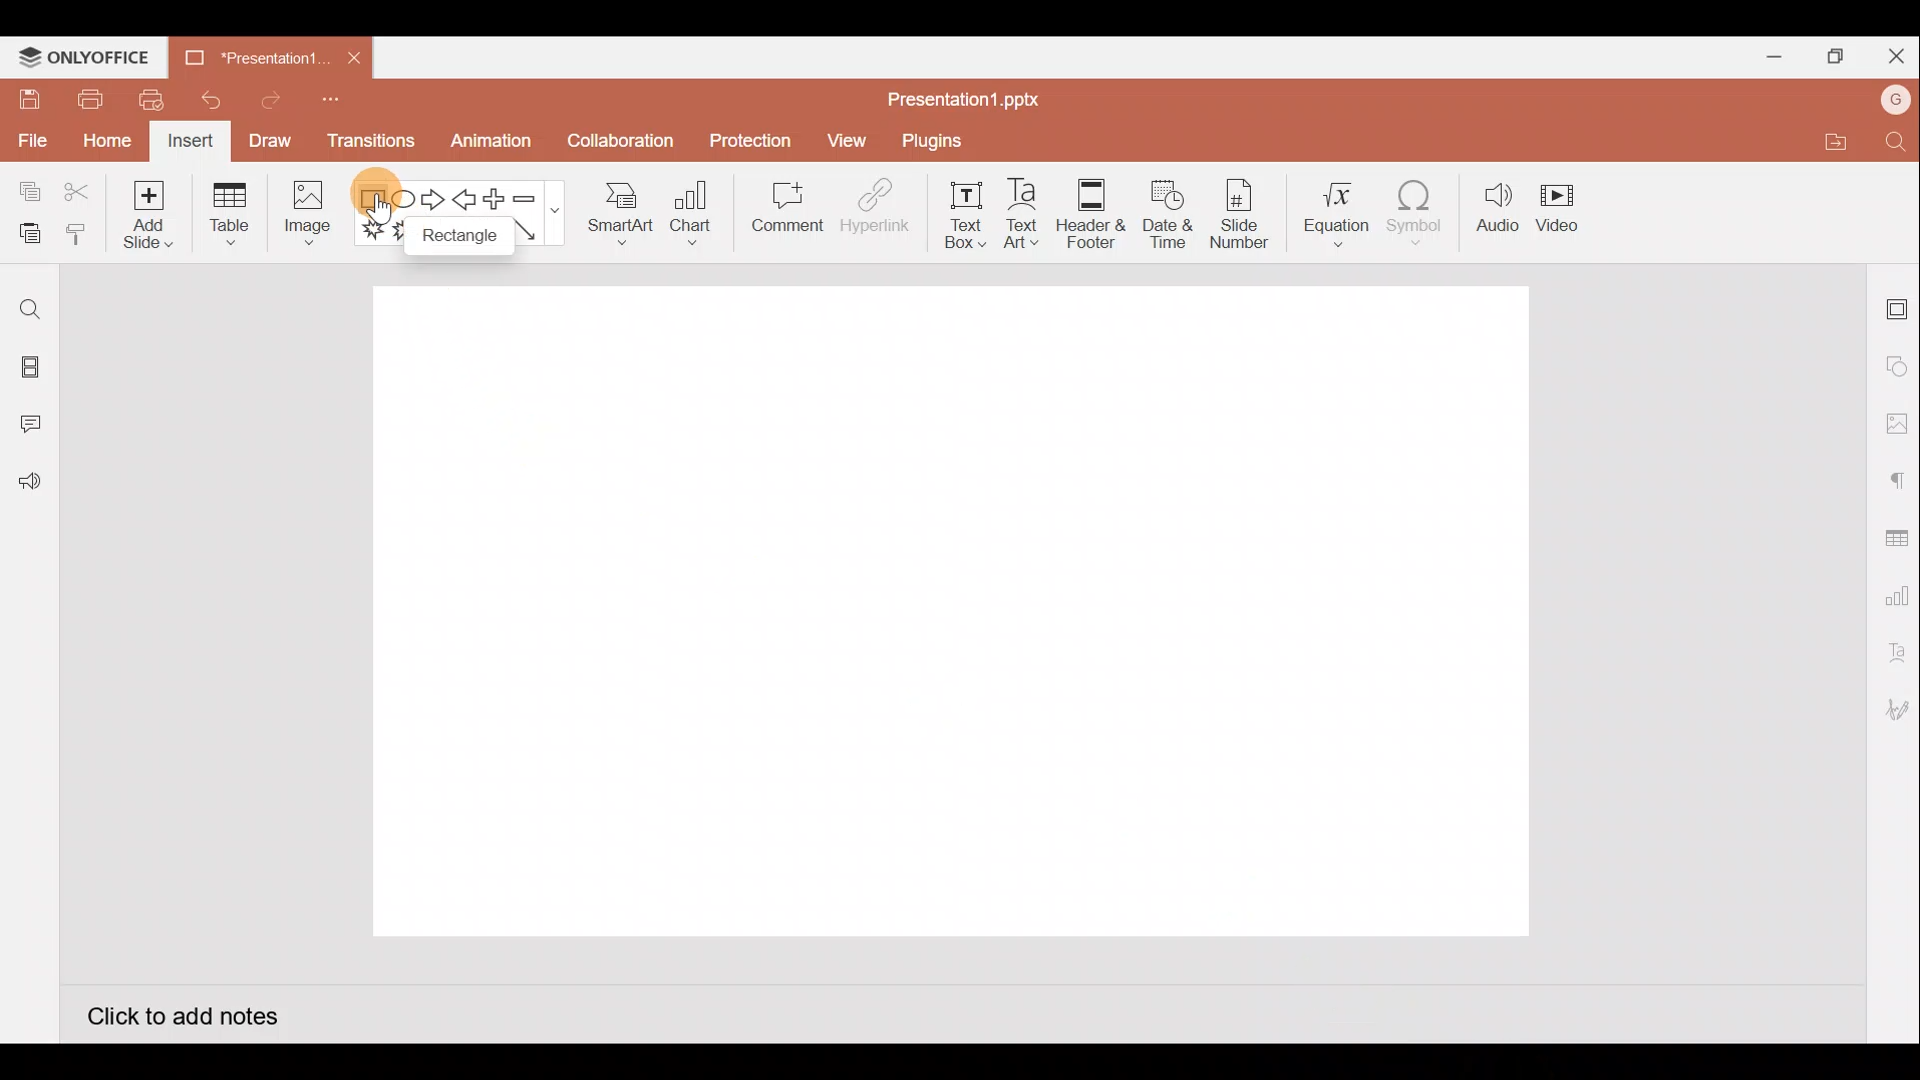 This screenshot has height=1080, width=1920. Describe the element at coordinates (85, 57) in the screenshot. I see `ONLYOFFICE` at that location.